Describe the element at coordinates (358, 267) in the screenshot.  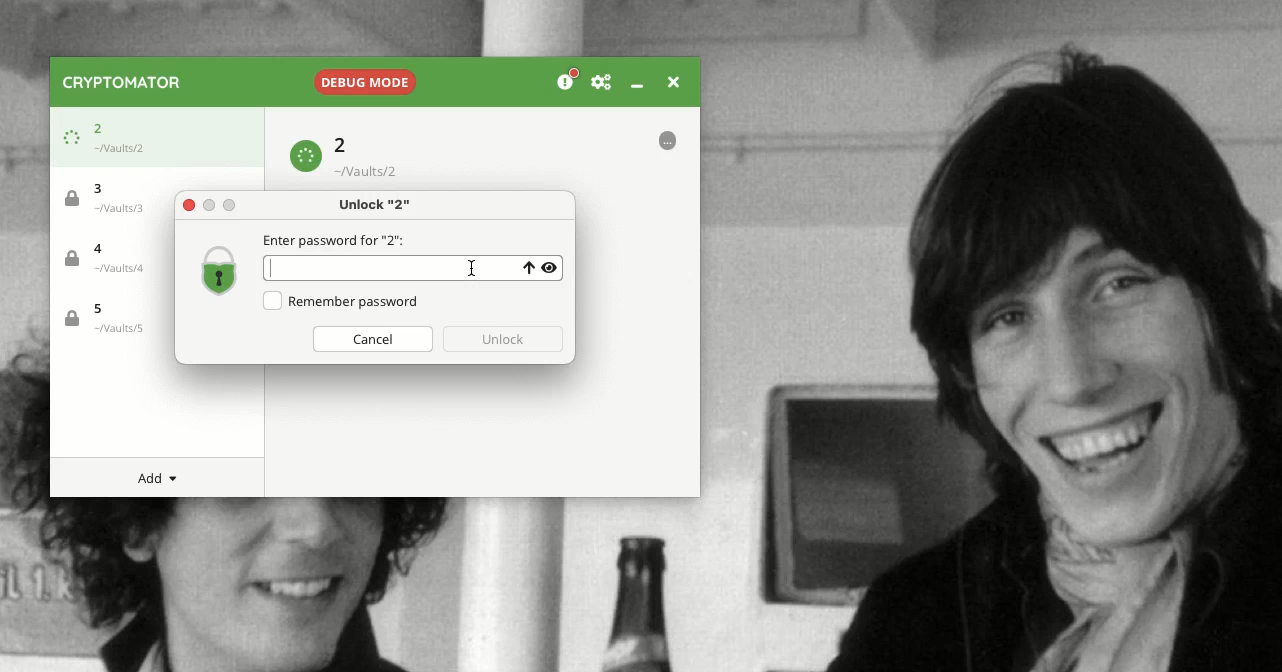
I see `Text box` at that location.